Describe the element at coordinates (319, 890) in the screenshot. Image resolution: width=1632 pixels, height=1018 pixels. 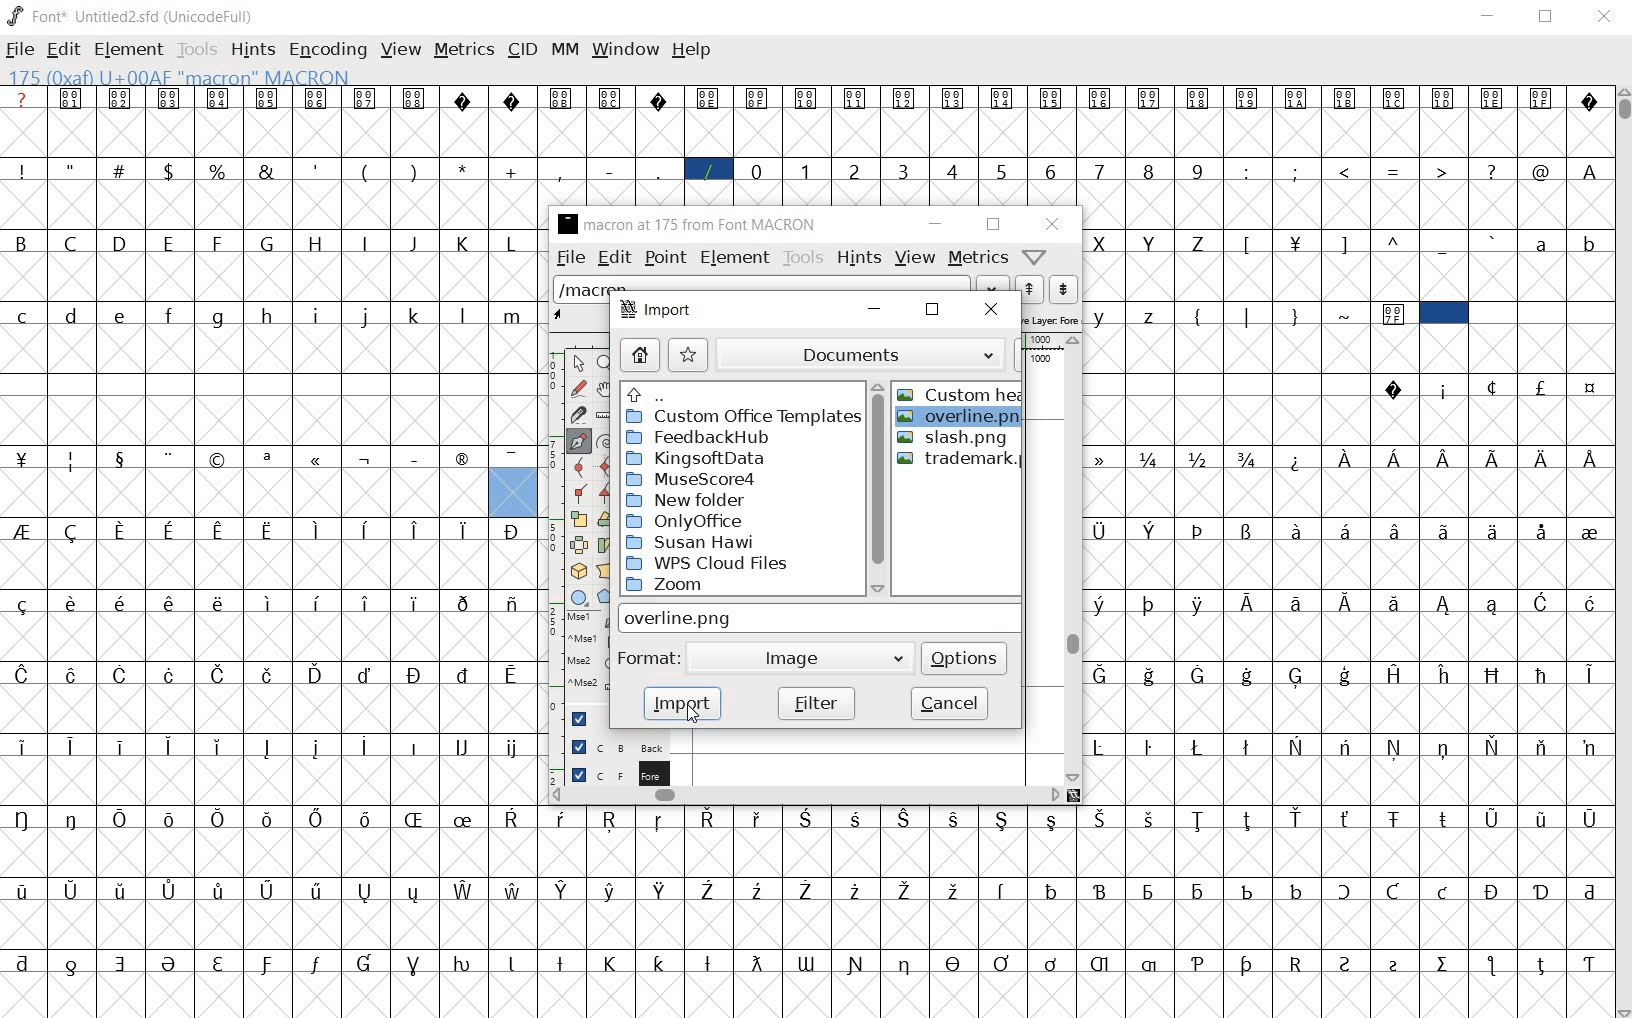
I see `Symbol` at that location.